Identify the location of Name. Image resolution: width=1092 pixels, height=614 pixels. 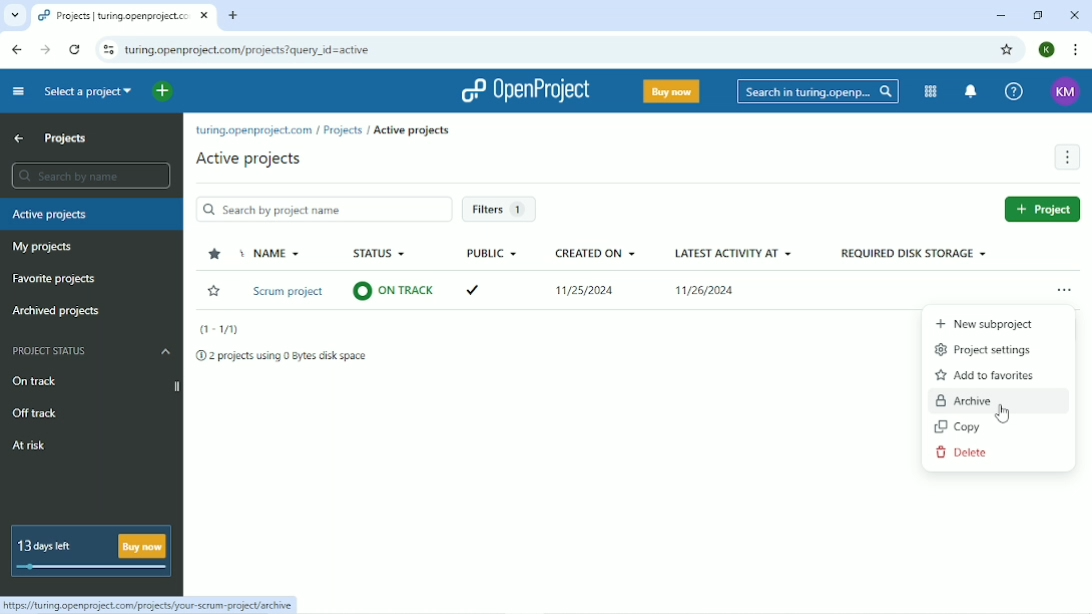
(276, 254).